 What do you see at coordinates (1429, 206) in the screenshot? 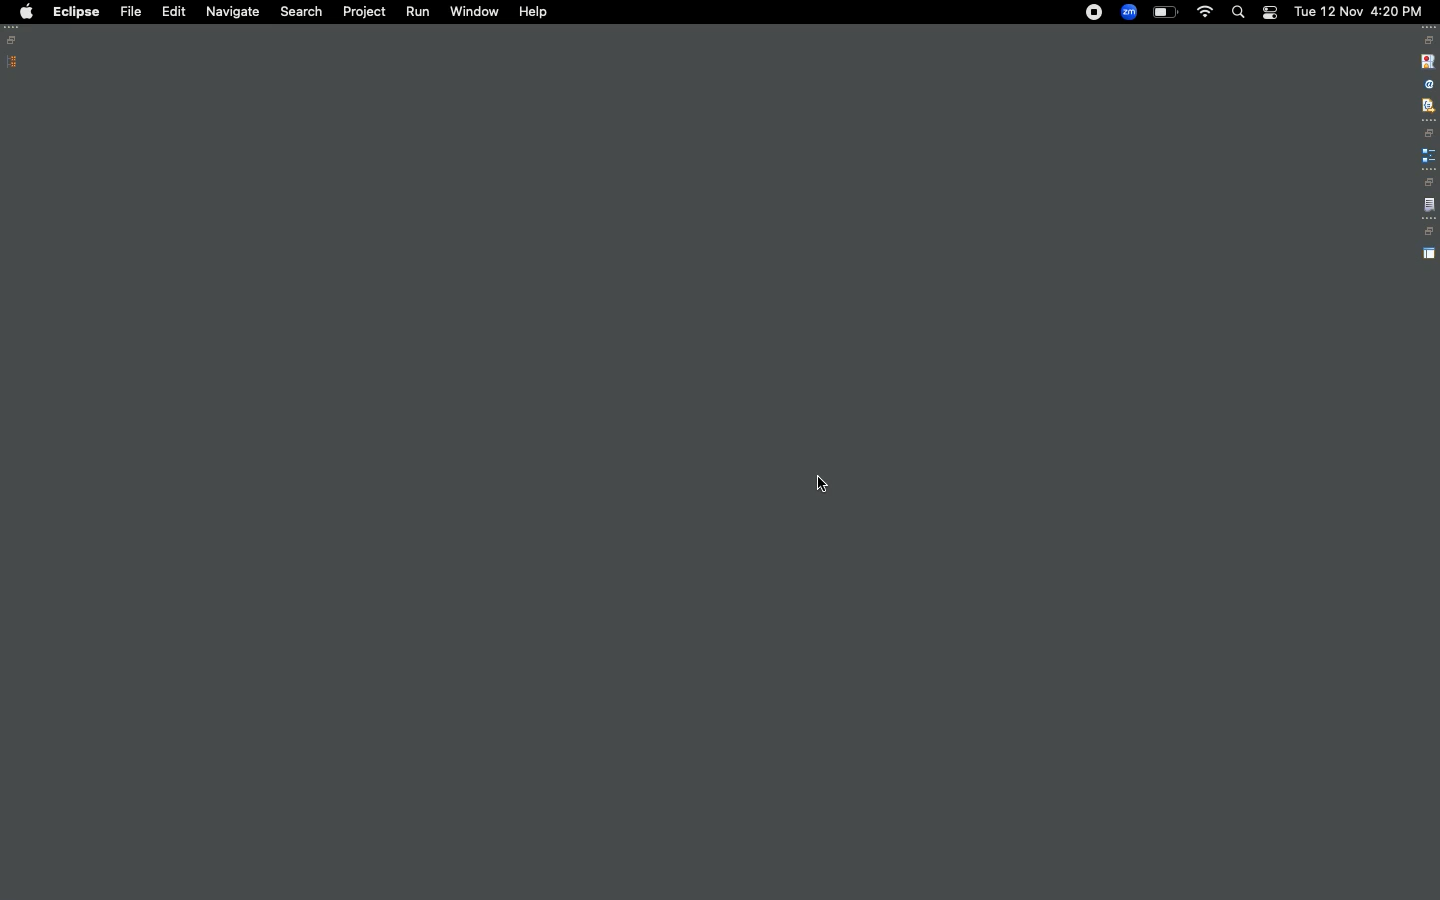
I see `file` at bounding box center [1429, 206].